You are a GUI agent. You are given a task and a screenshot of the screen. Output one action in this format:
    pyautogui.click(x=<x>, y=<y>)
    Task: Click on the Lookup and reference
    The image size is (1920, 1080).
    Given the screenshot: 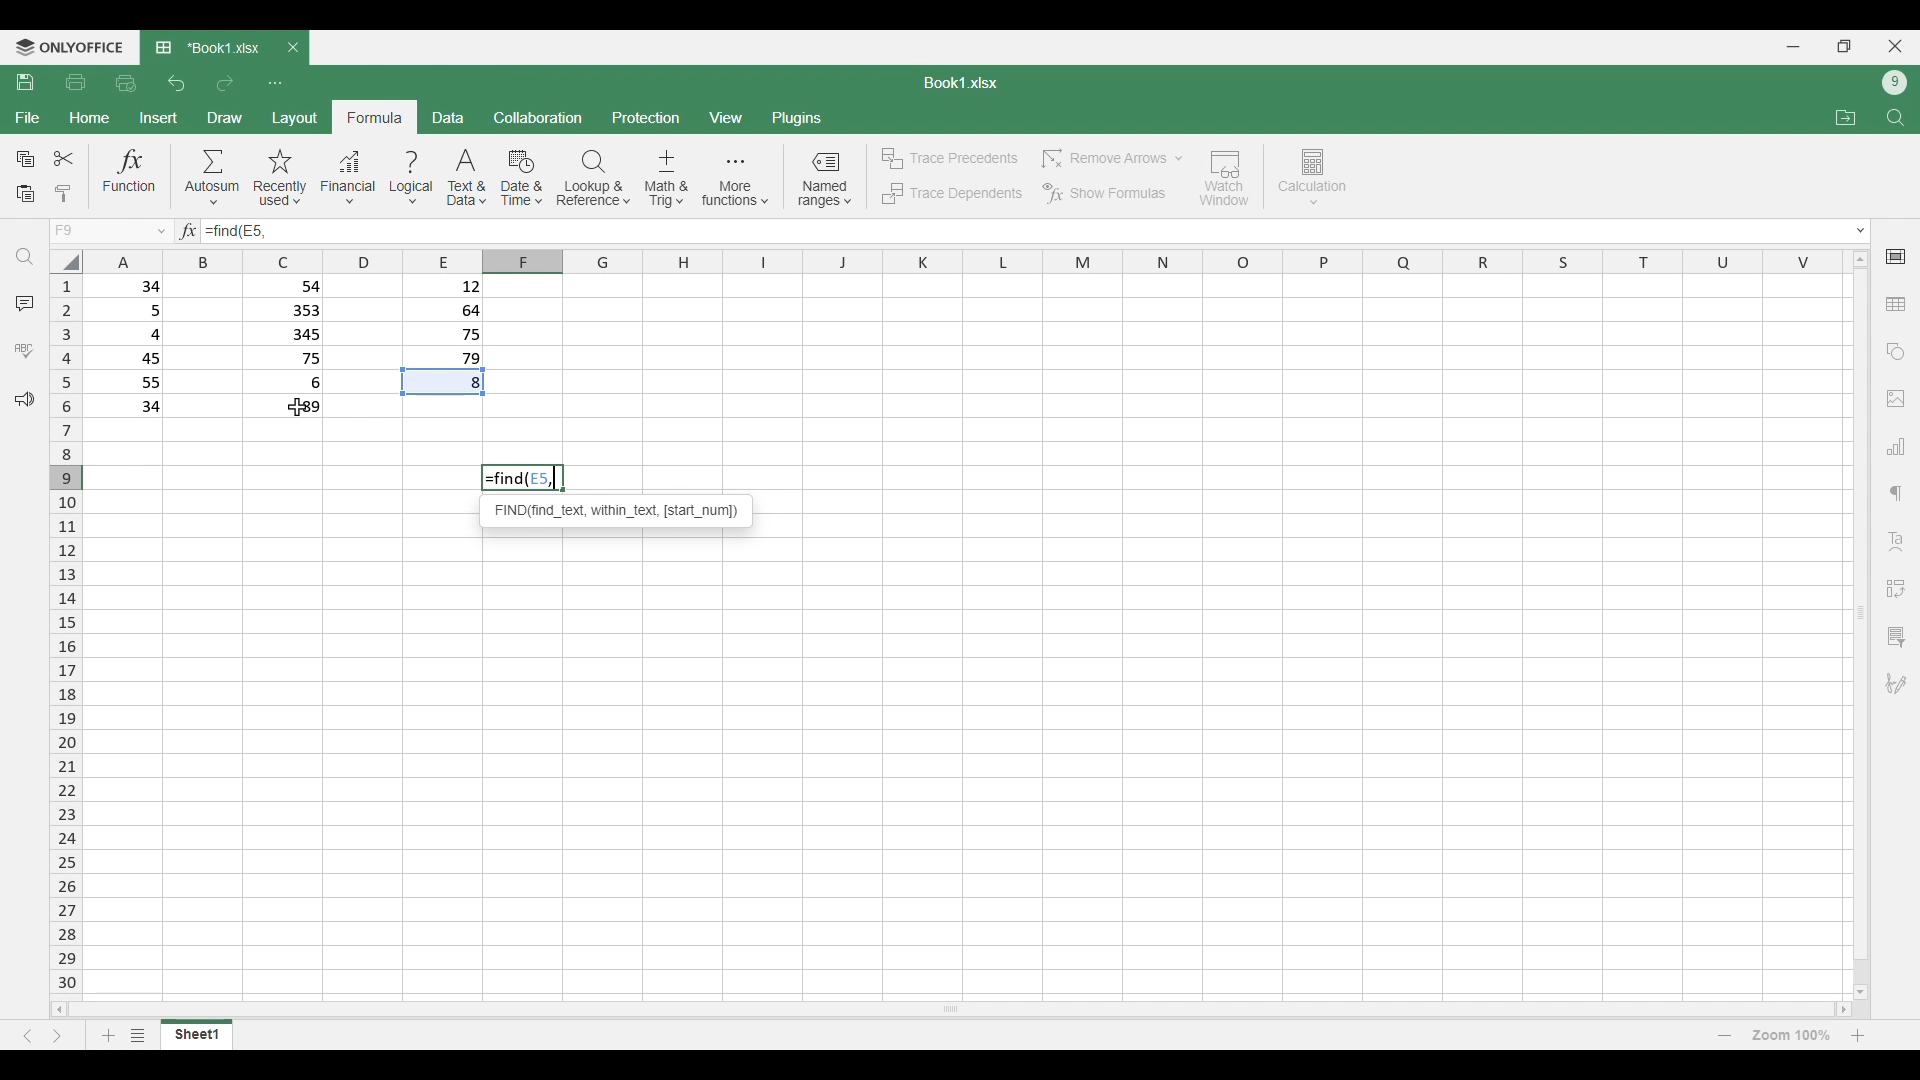 What is the action you would take?
    pyautogui.click(x=594, y=178)
    